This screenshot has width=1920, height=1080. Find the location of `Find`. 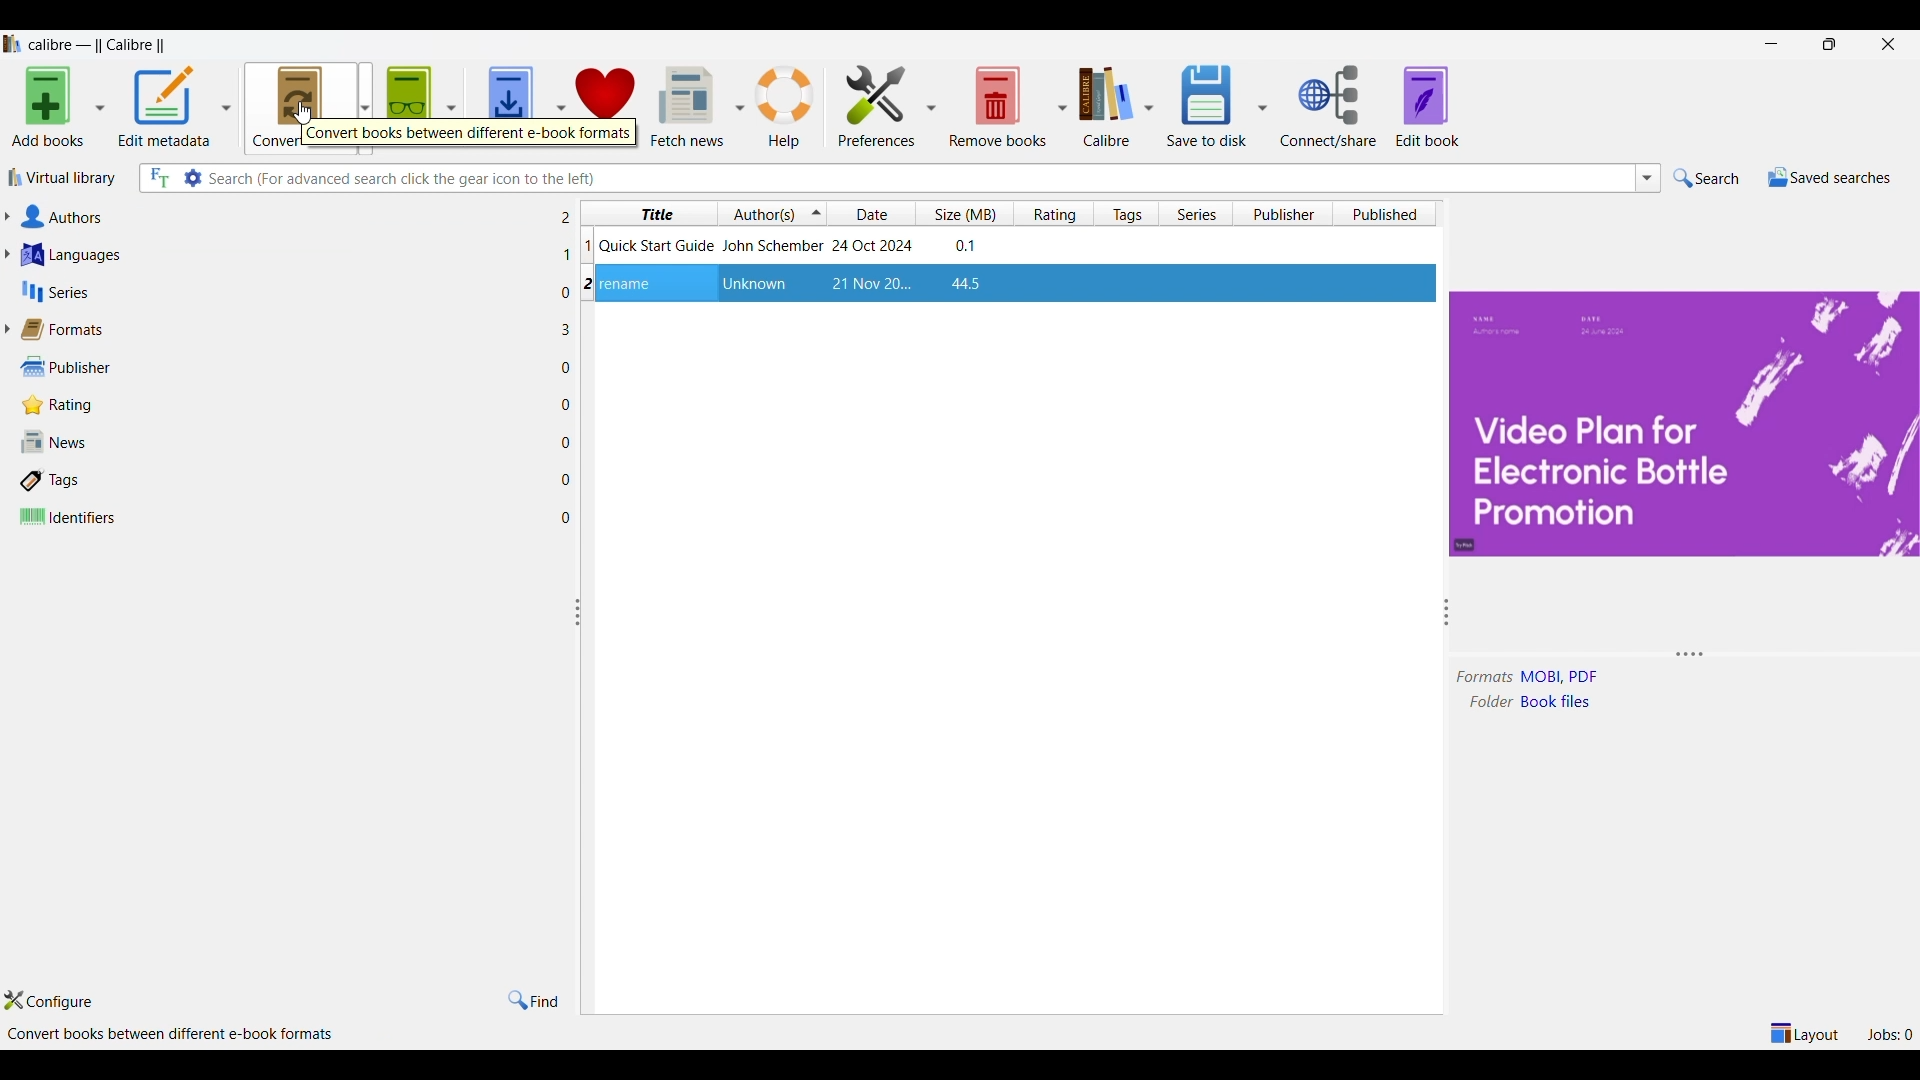

Find is located at coordinates (534, 1002).